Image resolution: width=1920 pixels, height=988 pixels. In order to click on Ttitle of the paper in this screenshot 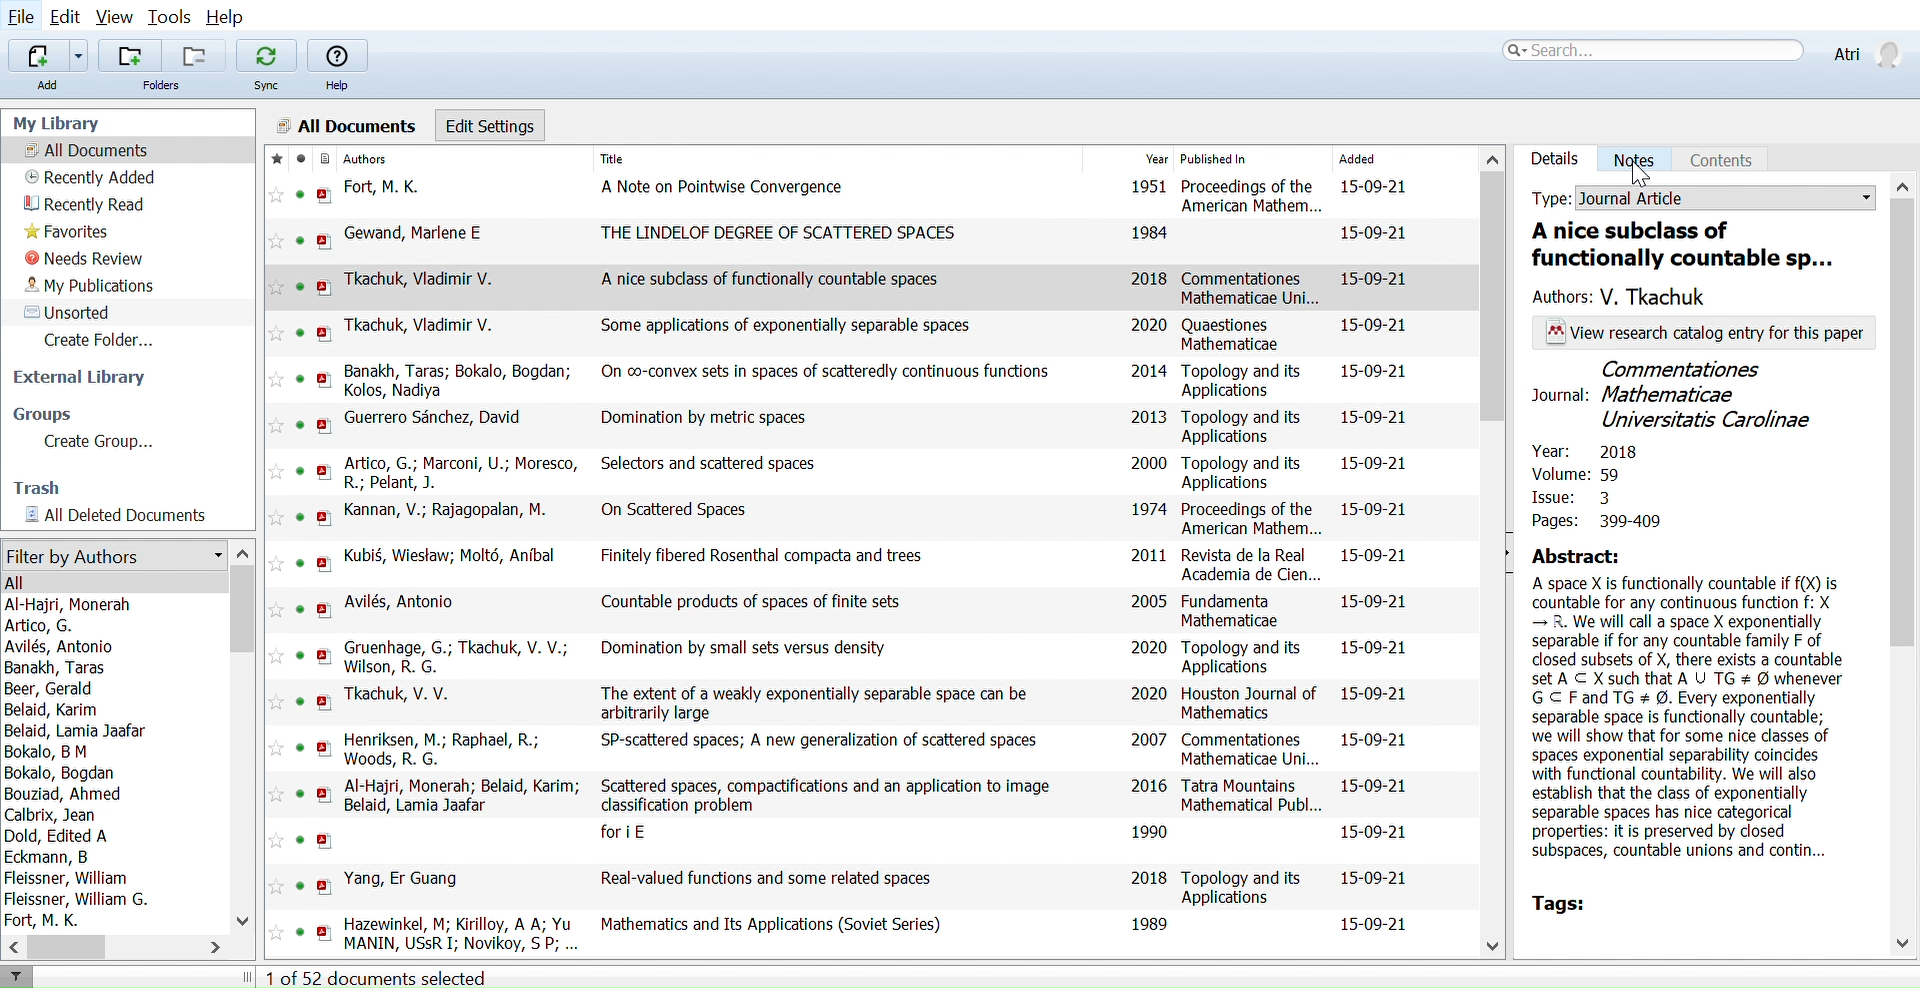, I will do `click(1687, 245)`.